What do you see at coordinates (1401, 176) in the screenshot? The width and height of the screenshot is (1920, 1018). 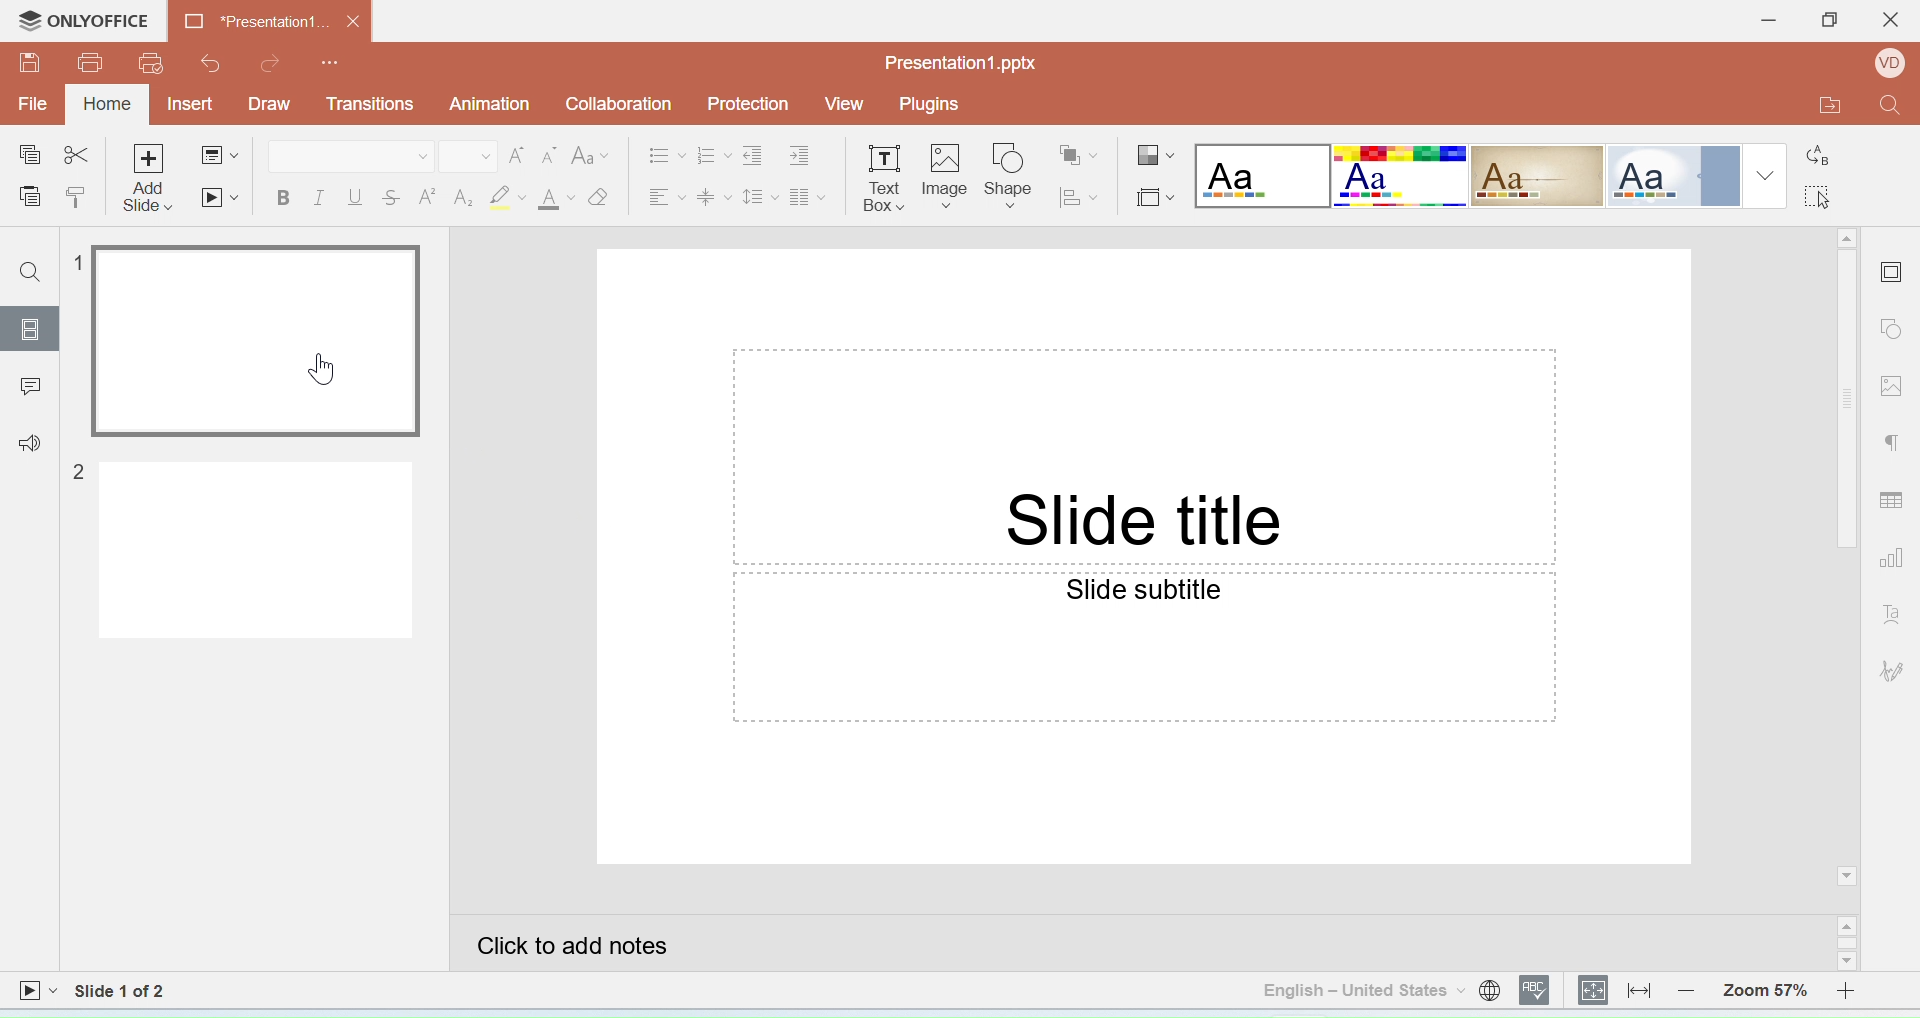 I see `Basic` at bounding box center [1401, 176].